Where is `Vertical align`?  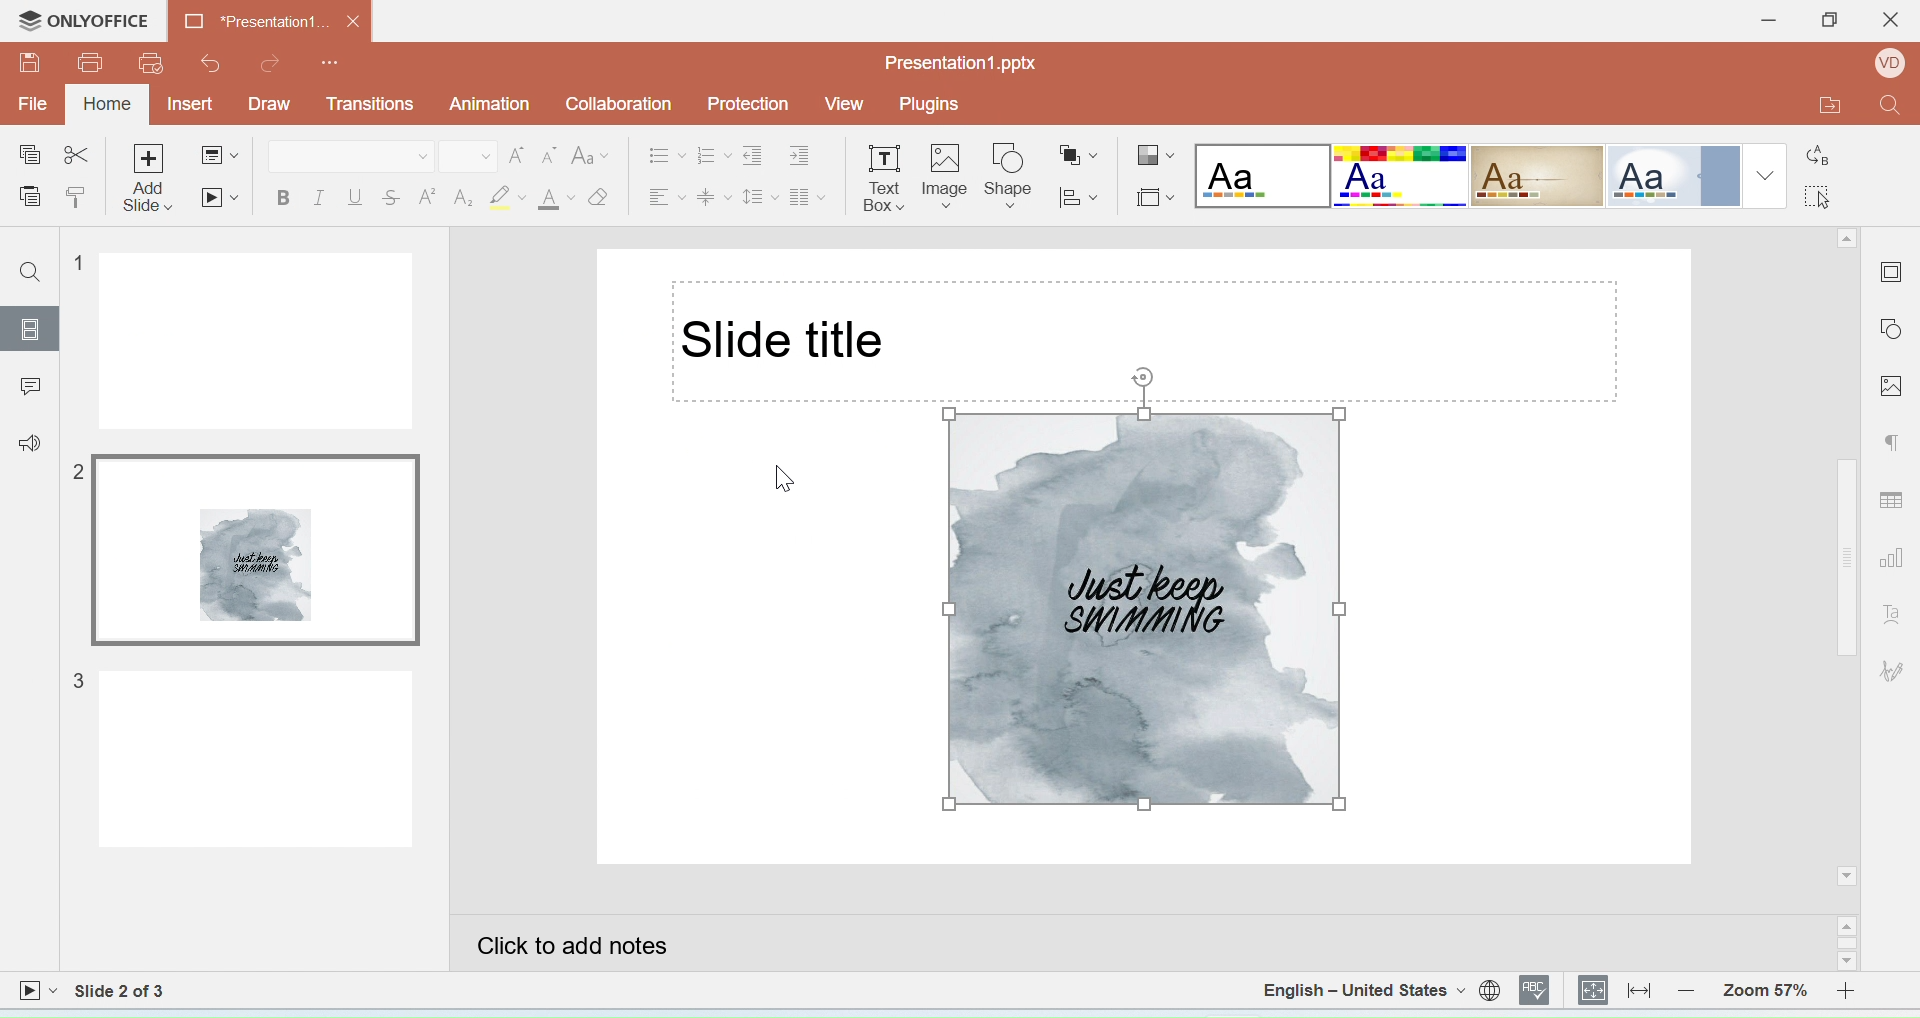 Vertical align is located at coordinates (715, 194).